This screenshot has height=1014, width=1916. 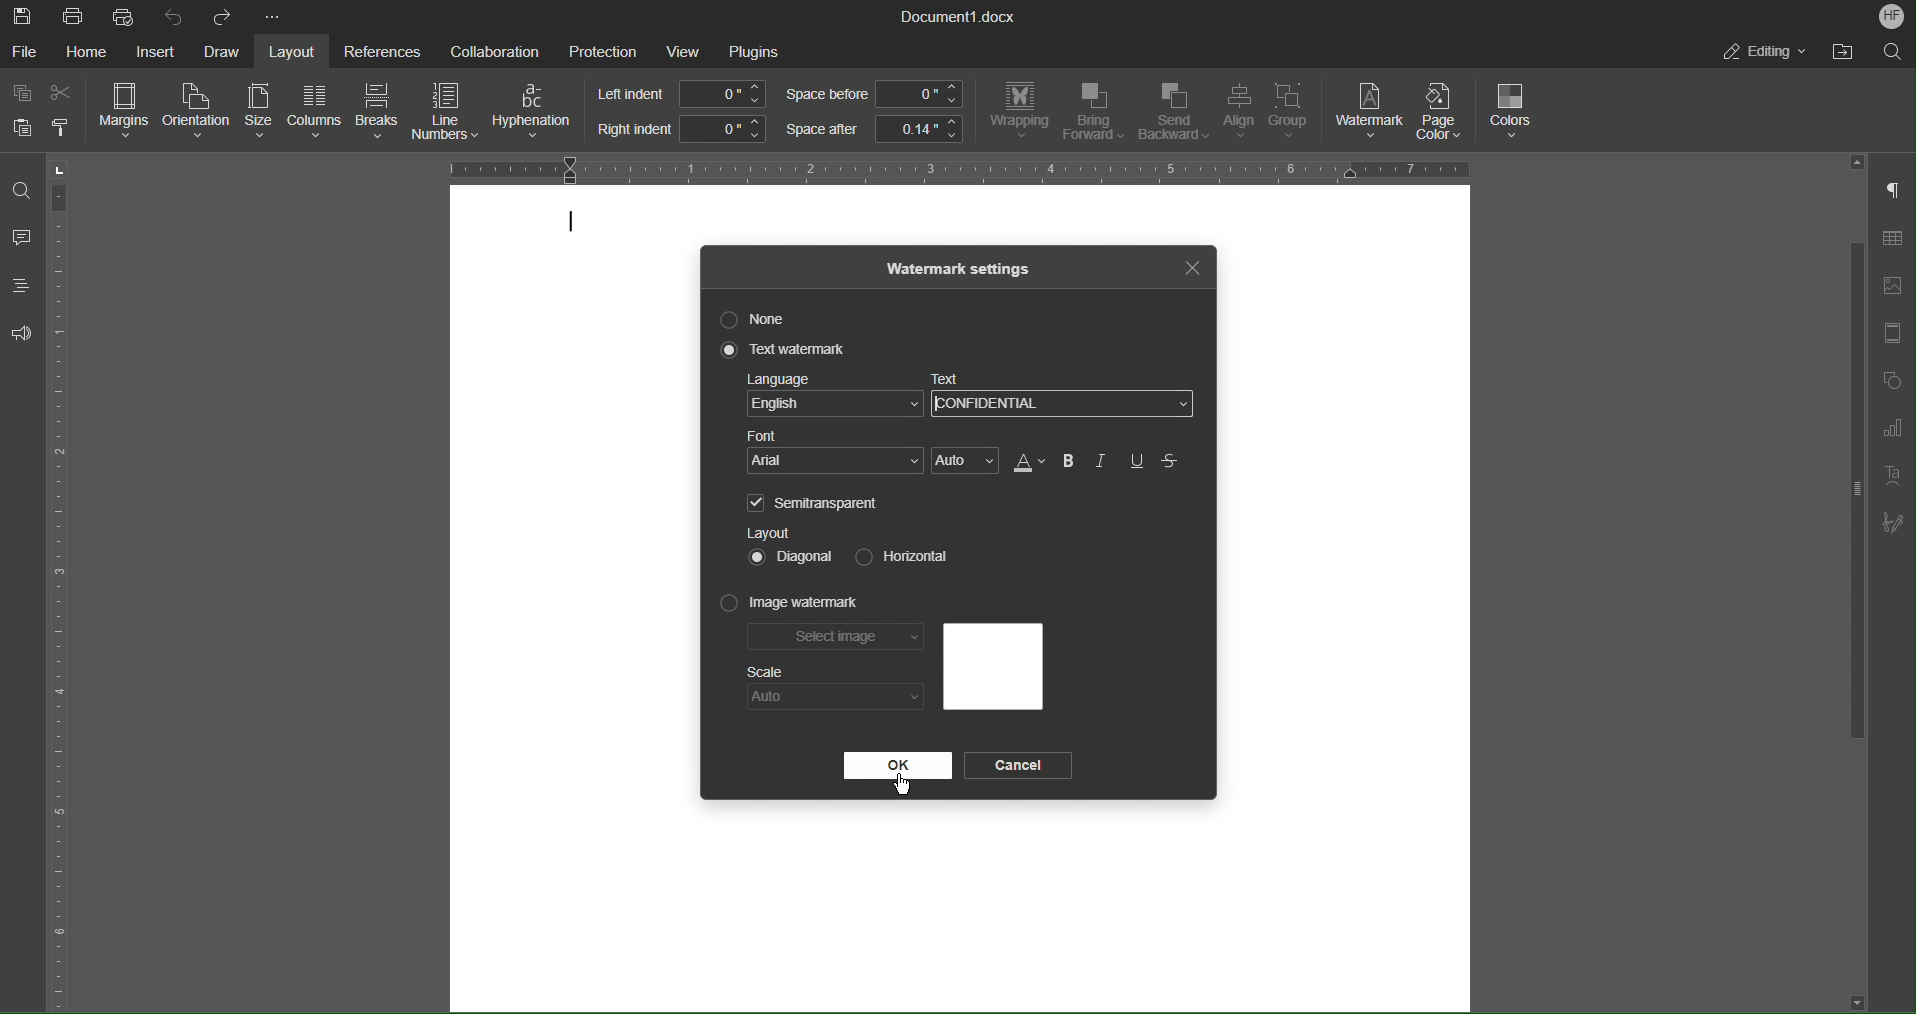 I want to click on Account, so click(x=1892, y=16).